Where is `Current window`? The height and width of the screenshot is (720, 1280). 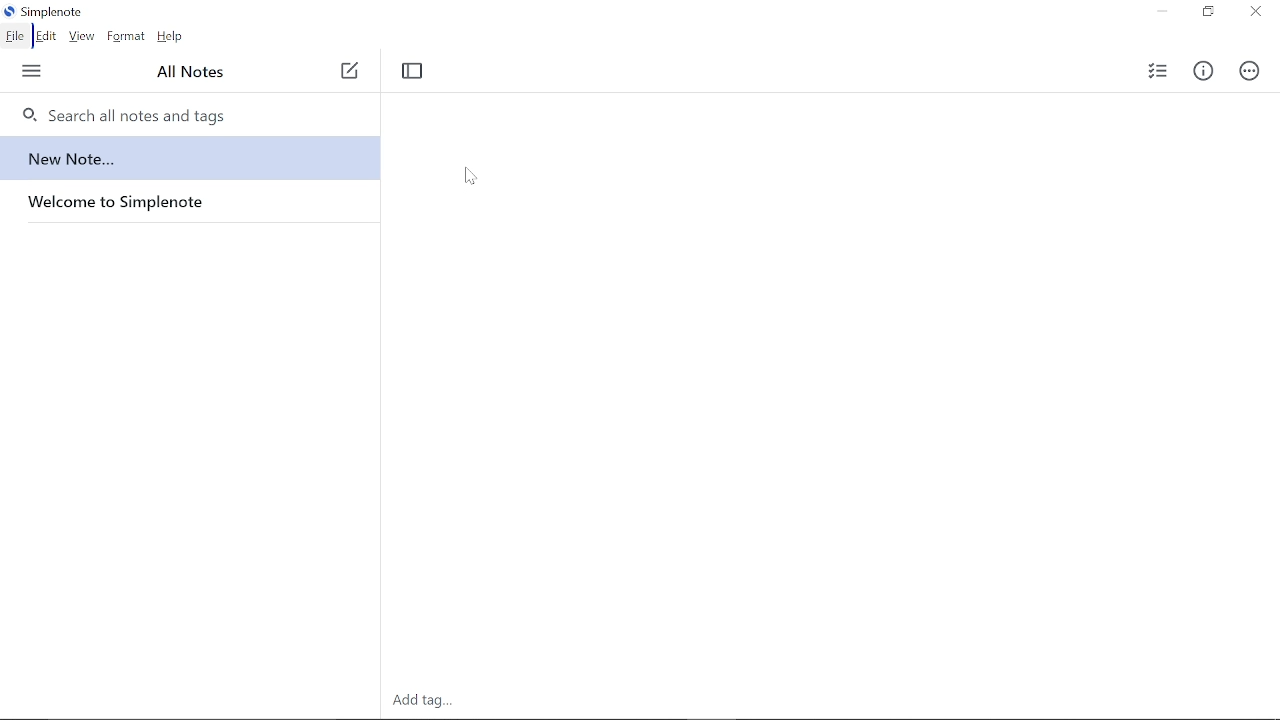
Current window is located at coordinates (41, 10).